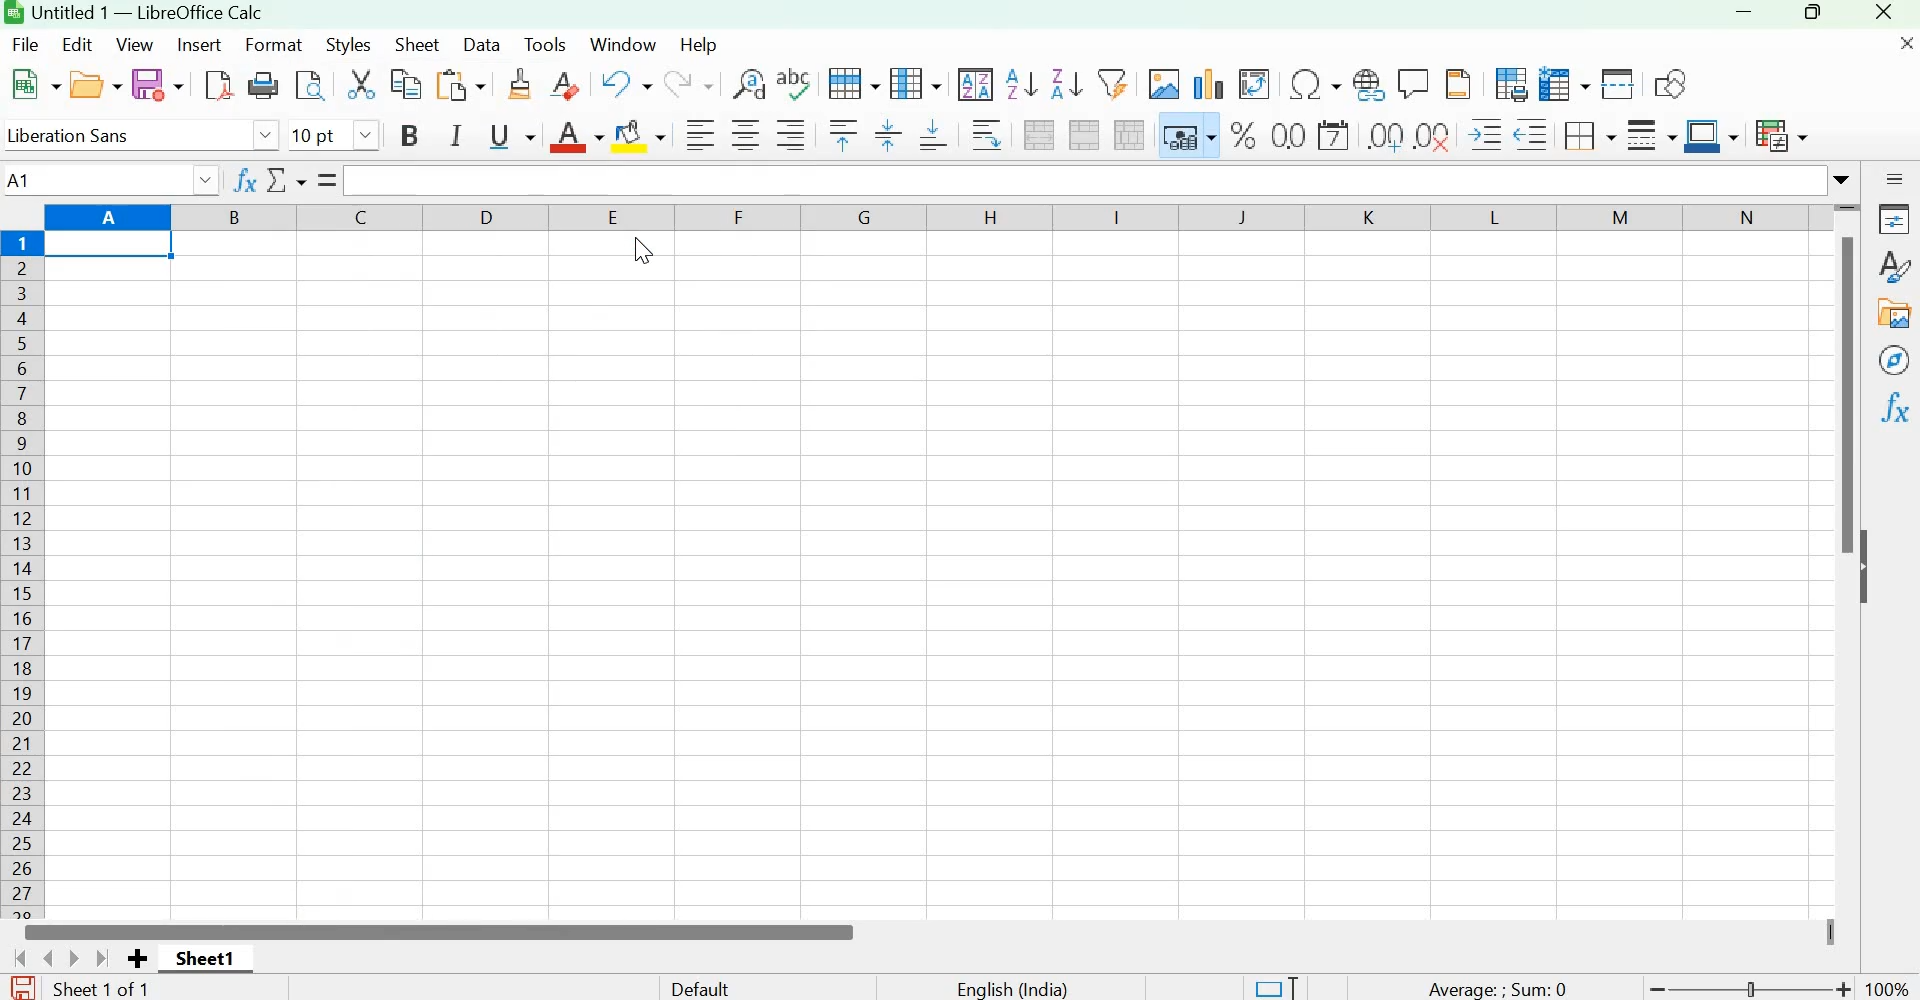  What do you see at coordinates (1023, 84) in the screenshot?
I see `Sort ascending` at bounding box center [1023, 84].